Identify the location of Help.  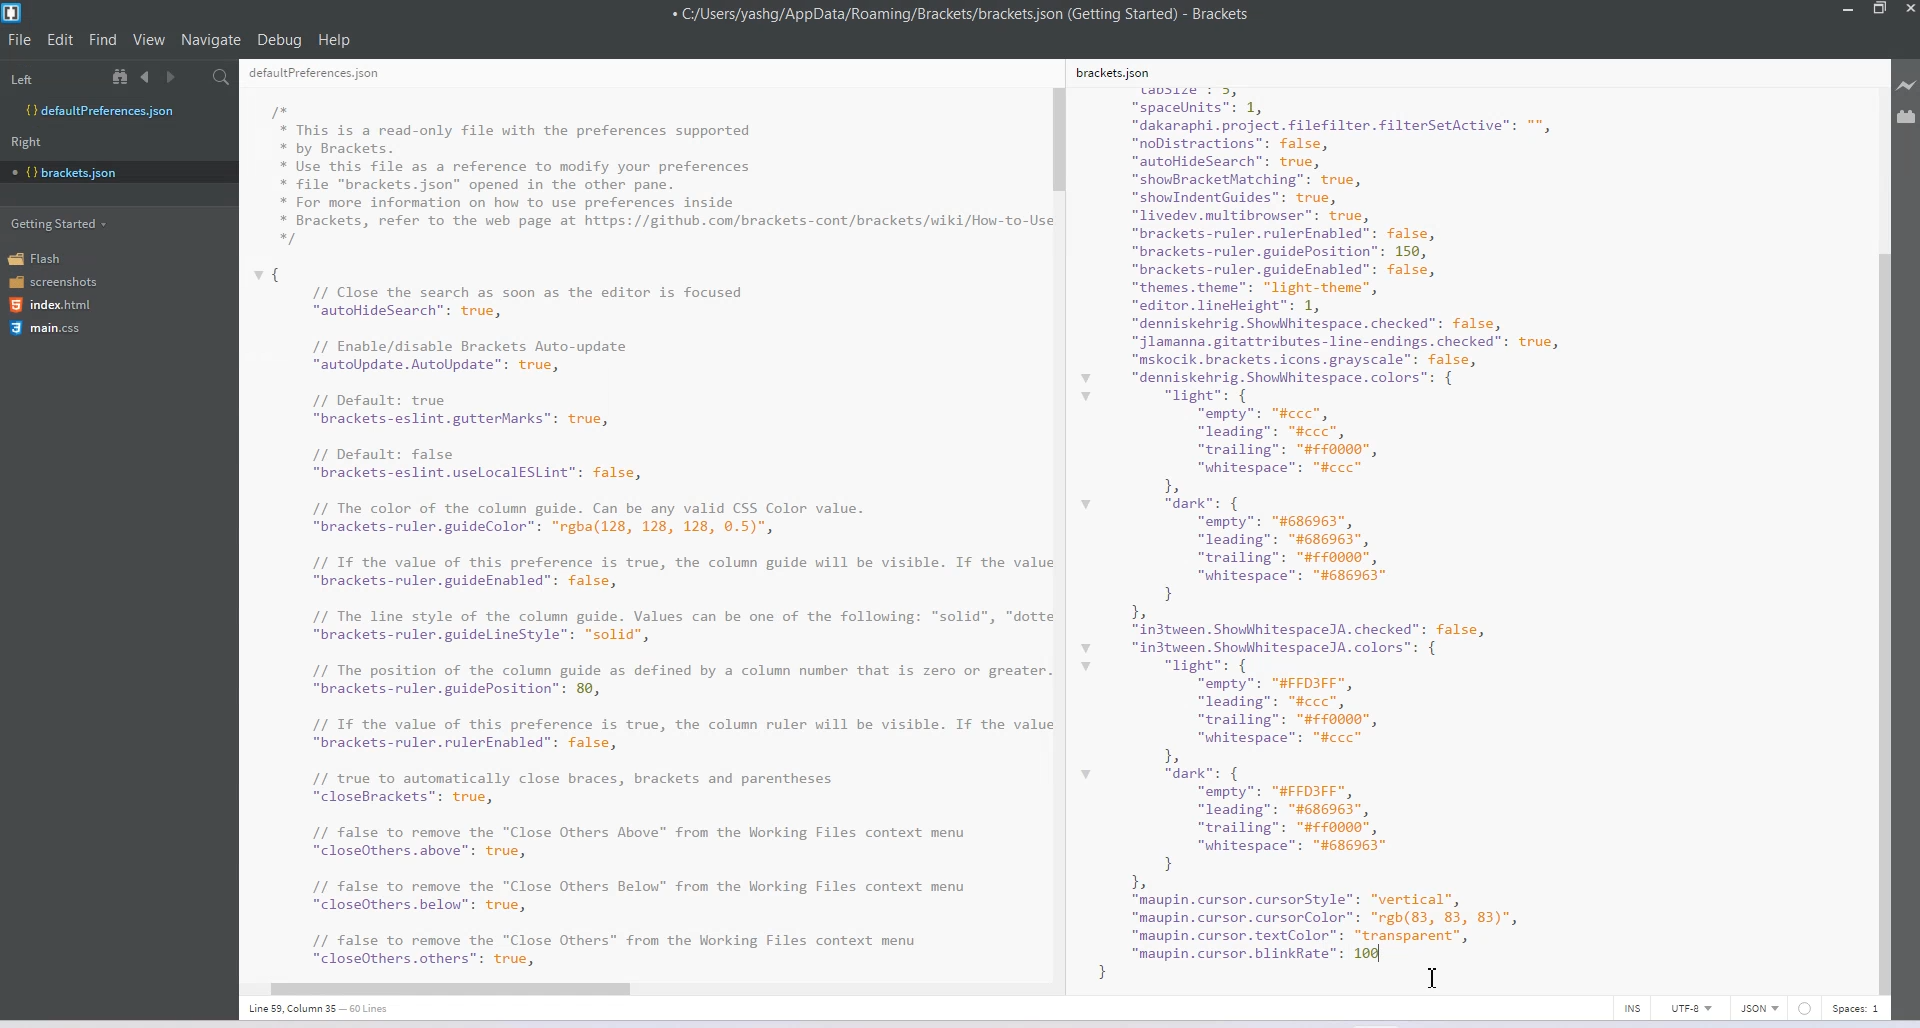
(335, 40).